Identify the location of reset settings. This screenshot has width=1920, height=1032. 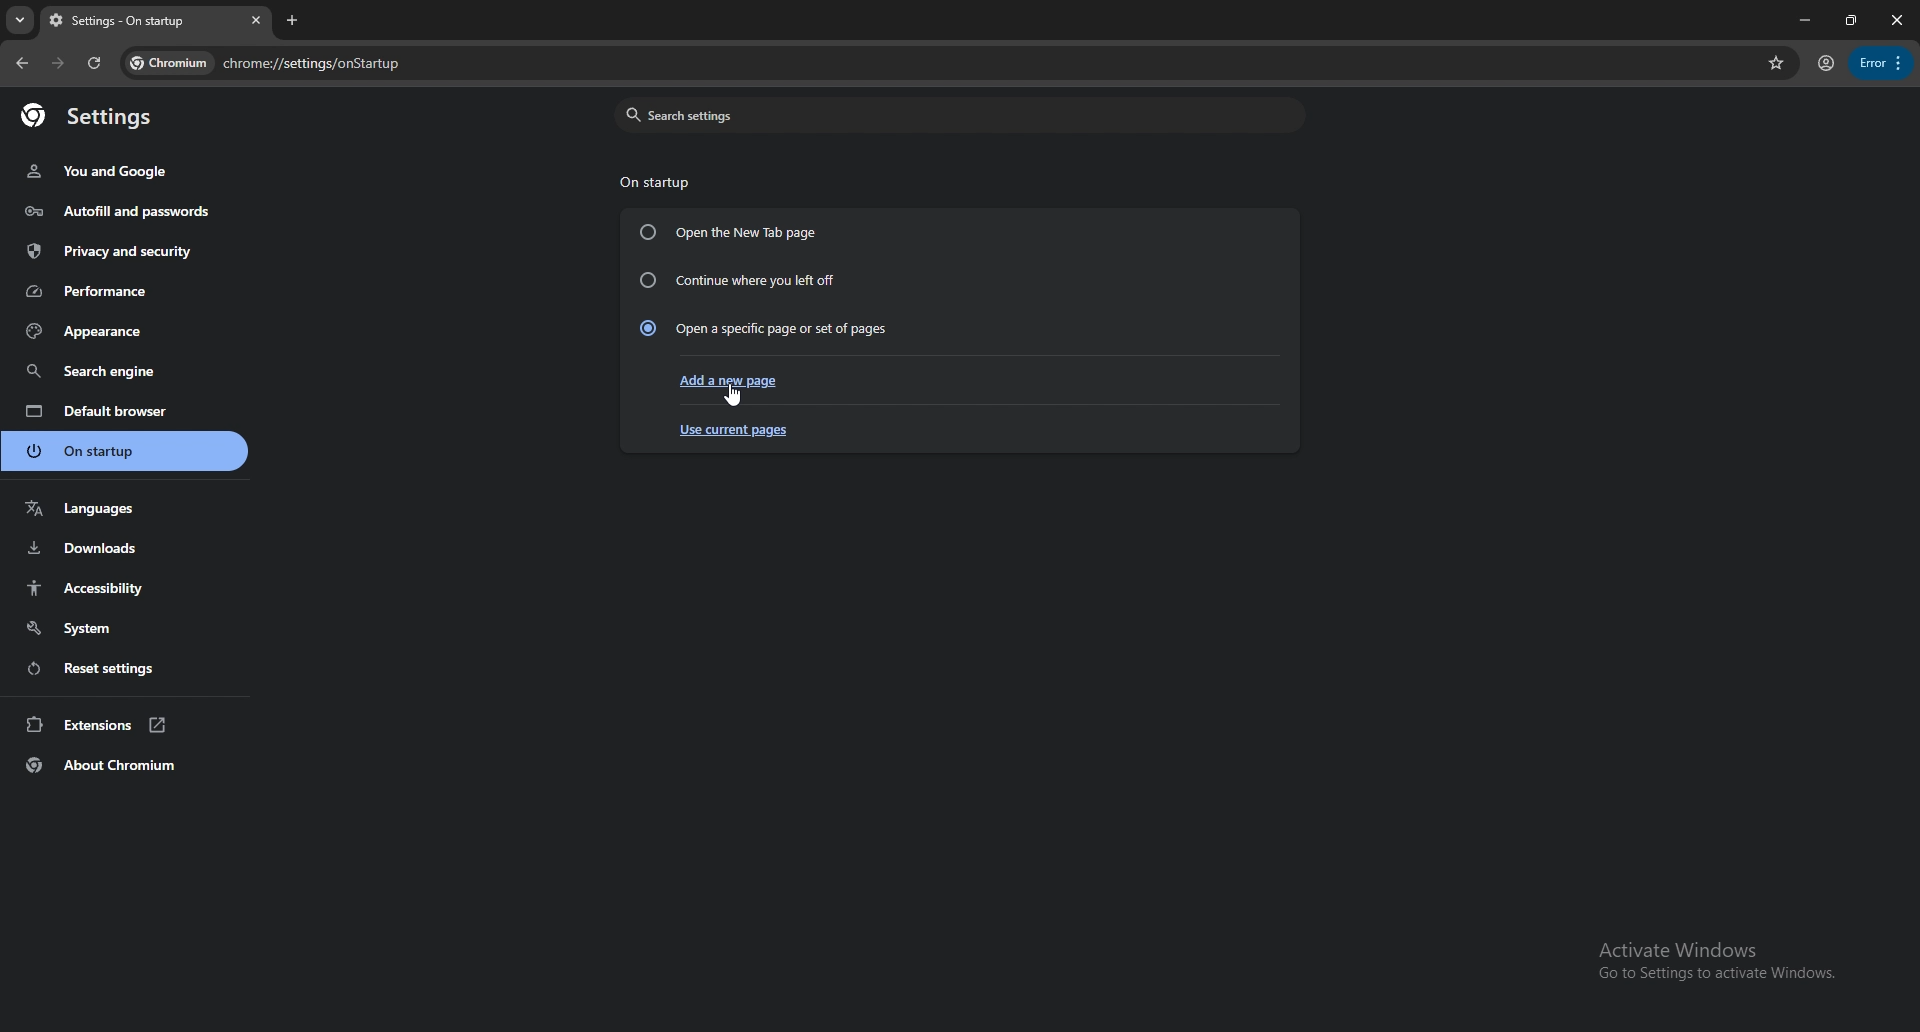
(125, 667).